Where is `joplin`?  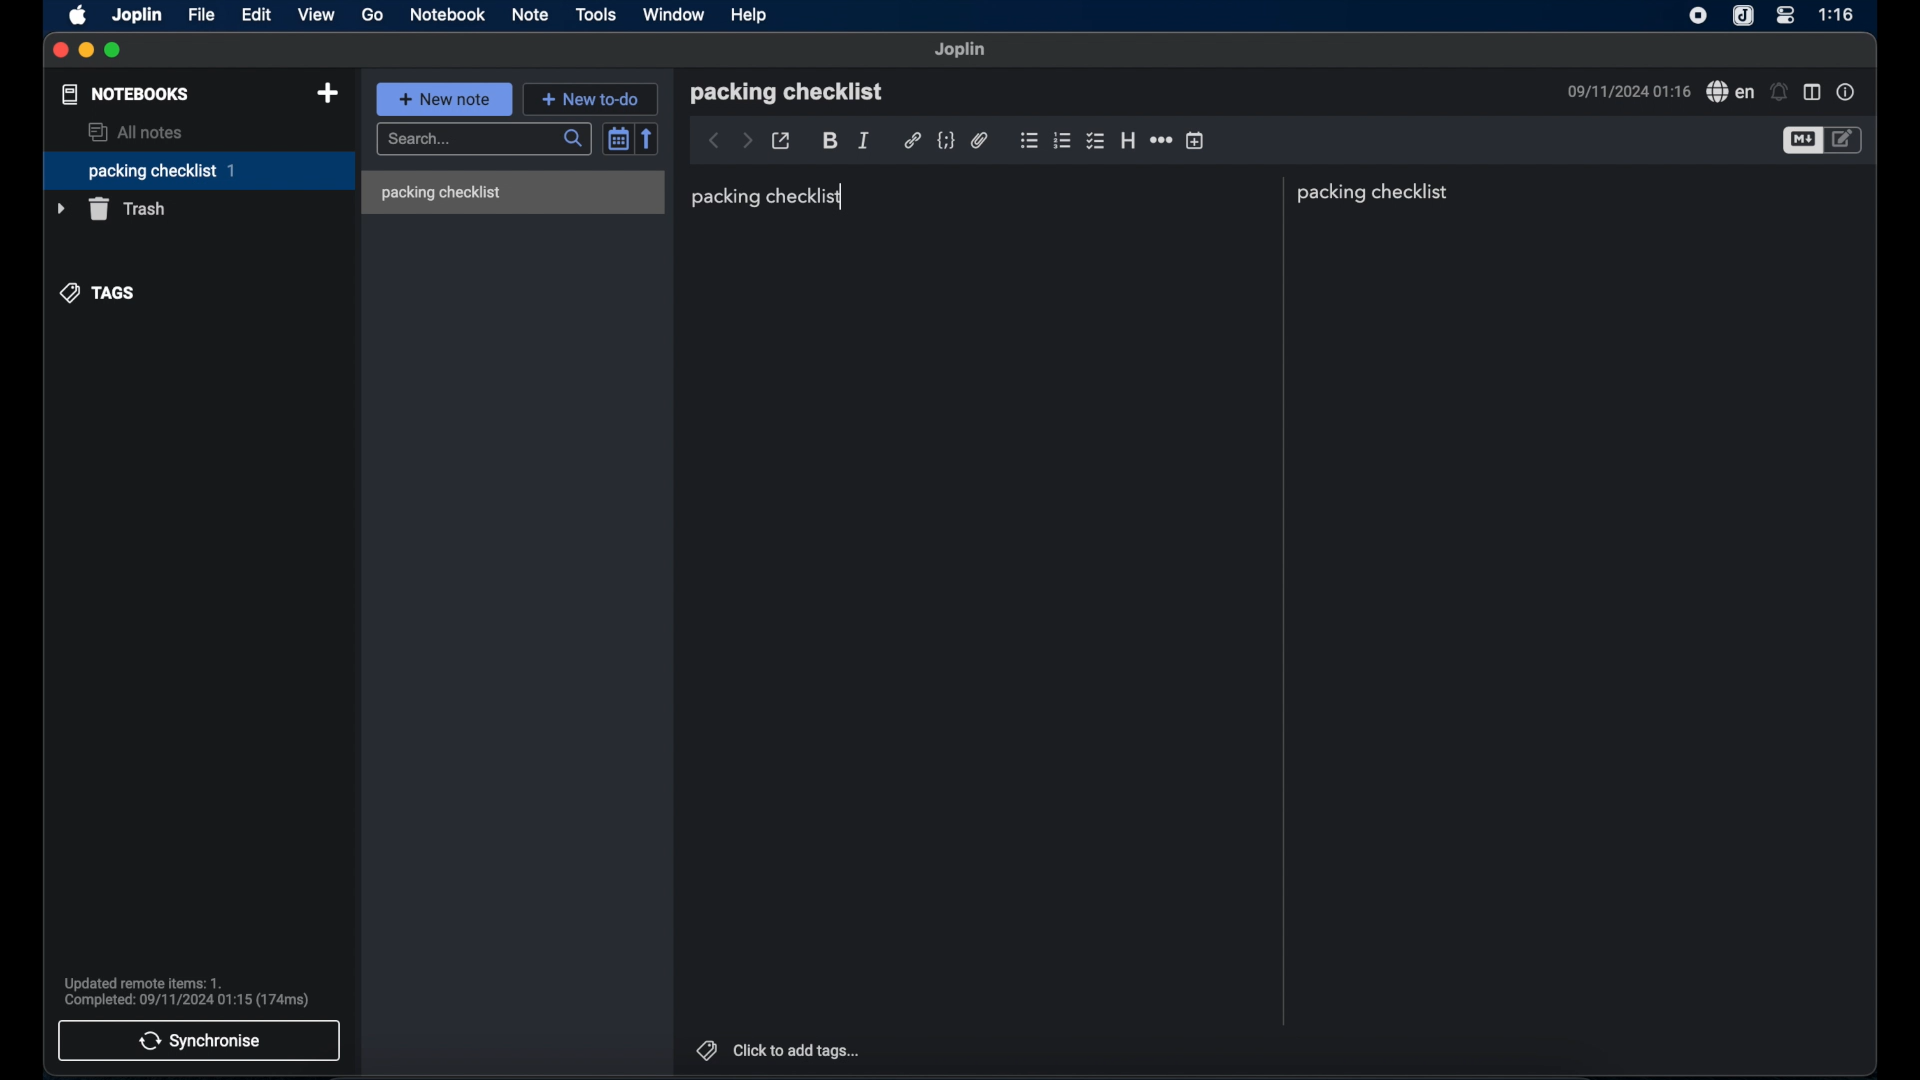 joplin is located at coordinates (139, 16).